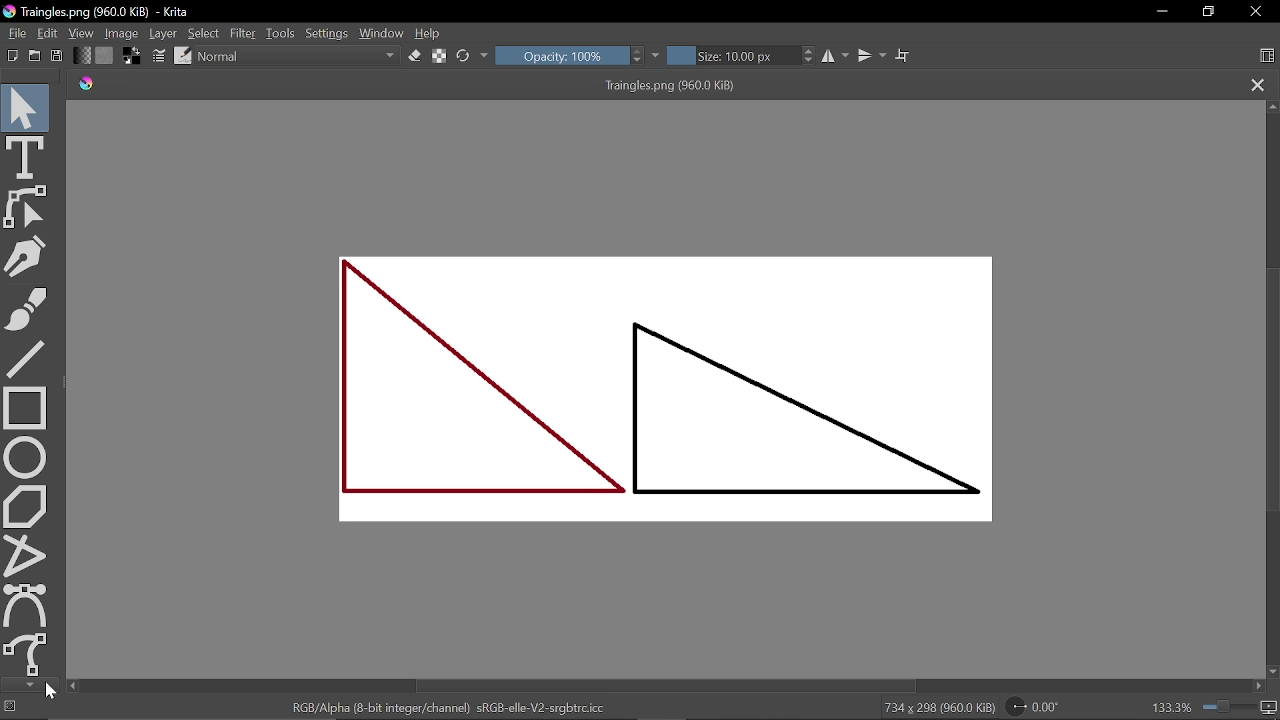 This screenshot has width=1280, height=720. Describe the element at coordinates (127, 12) in the screenshot. I see `Triangles.png (960.0 KiB) - Krita` at that location.